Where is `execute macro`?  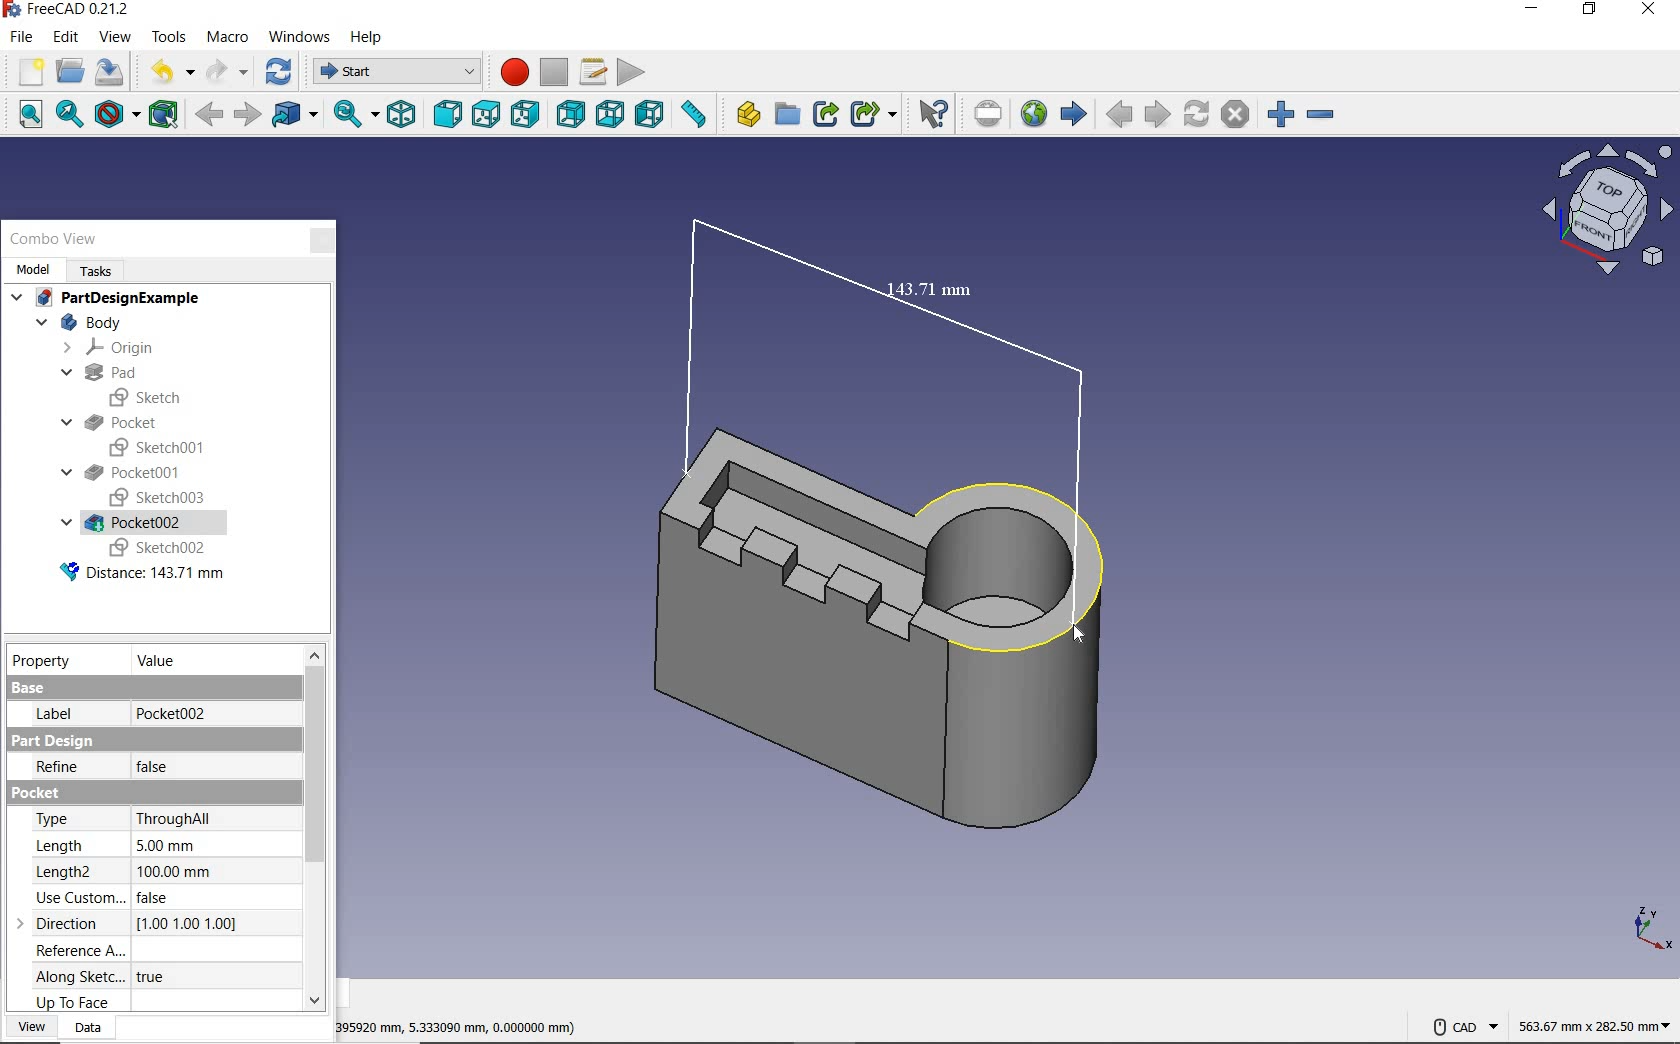 execute macro is located at coordinates (632, 72).